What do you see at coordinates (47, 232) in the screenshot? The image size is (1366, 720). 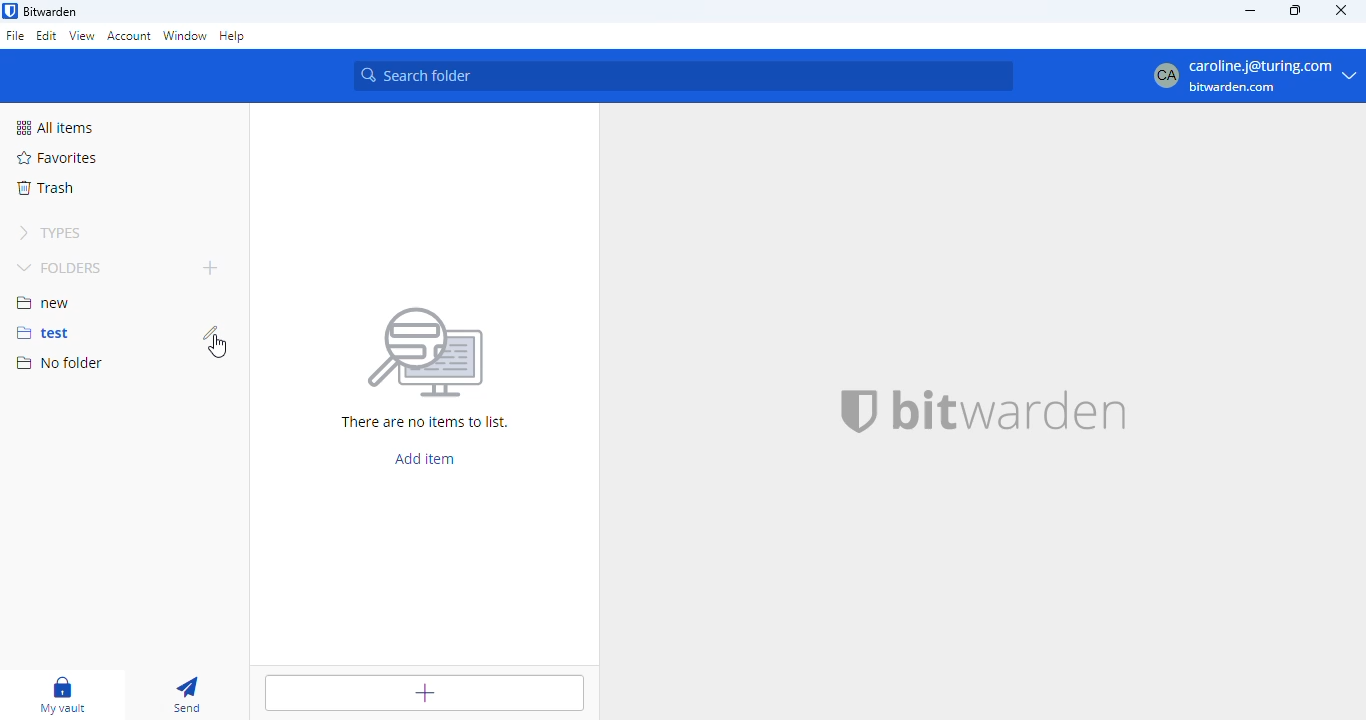 I see `types` at bounding box center [47, 232].